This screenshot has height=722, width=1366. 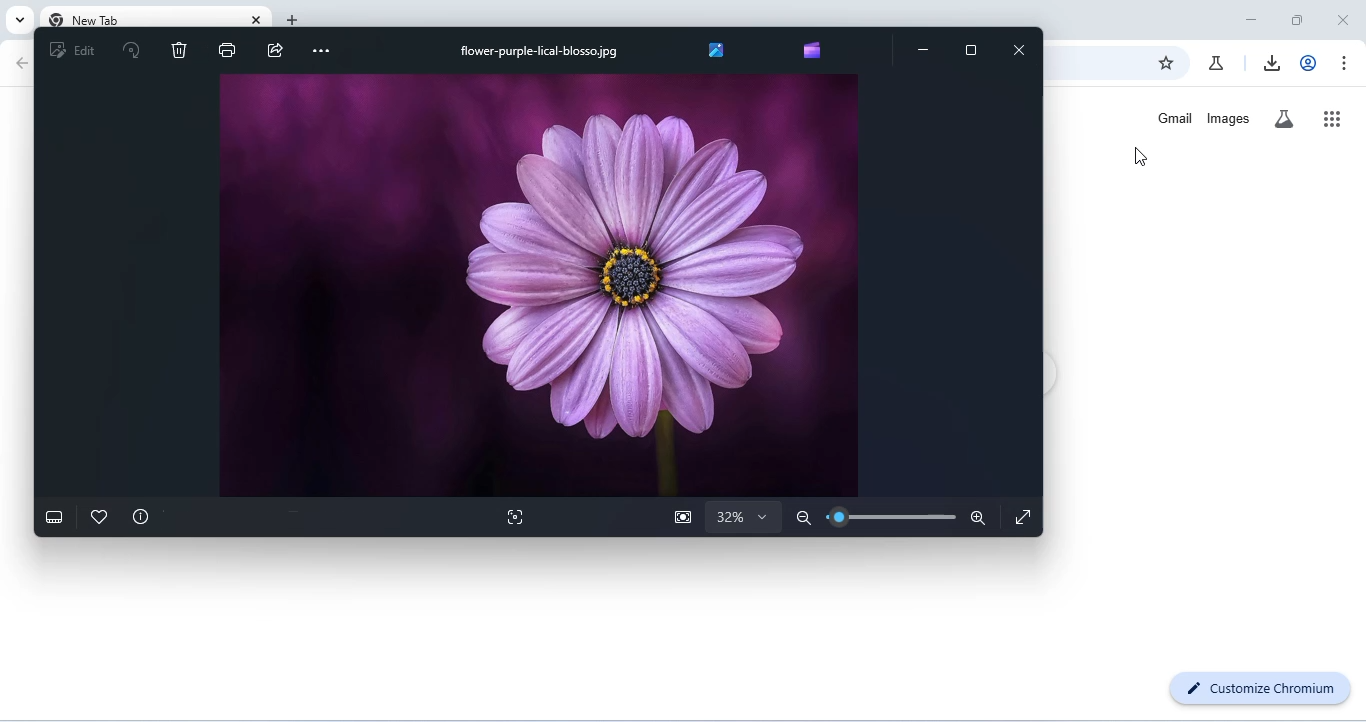 What do you see at coordinates (1333, 117) in the screenshot?
I see `google apps` at bounding box center [1333, 117].